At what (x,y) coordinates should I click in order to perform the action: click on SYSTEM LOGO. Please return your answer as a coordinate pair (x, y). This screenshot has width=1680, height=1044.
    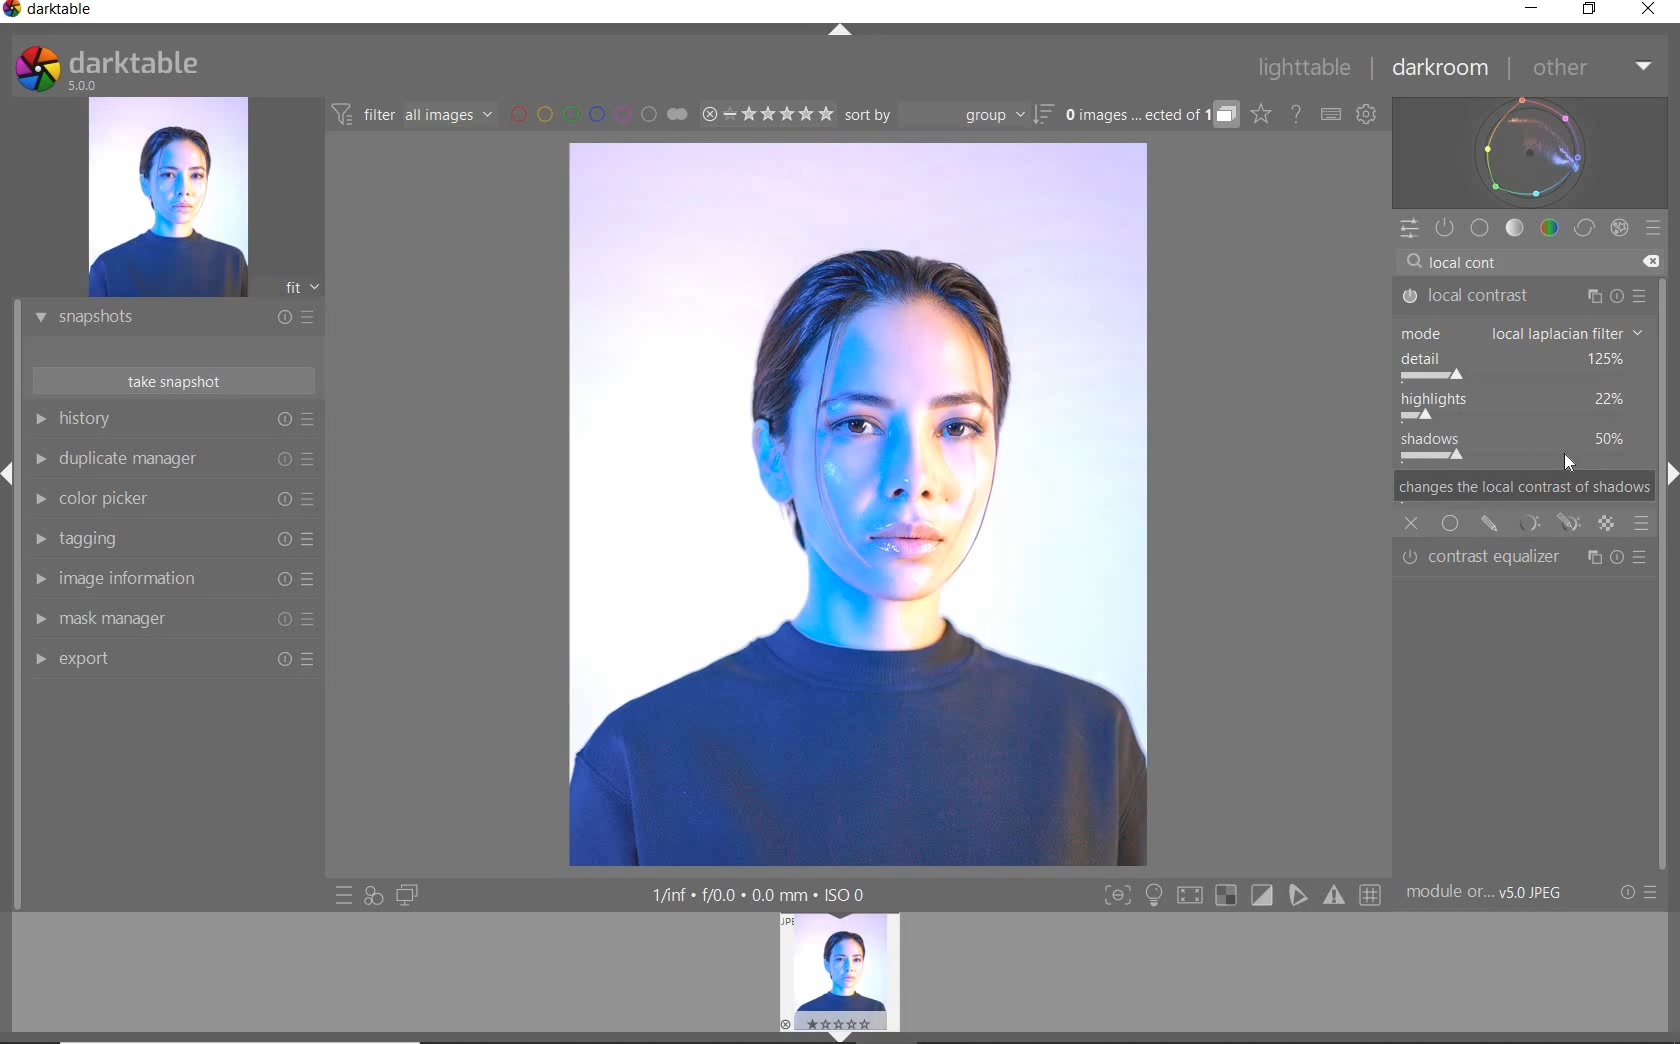
    Looking at the image, I should click on (106, 69).